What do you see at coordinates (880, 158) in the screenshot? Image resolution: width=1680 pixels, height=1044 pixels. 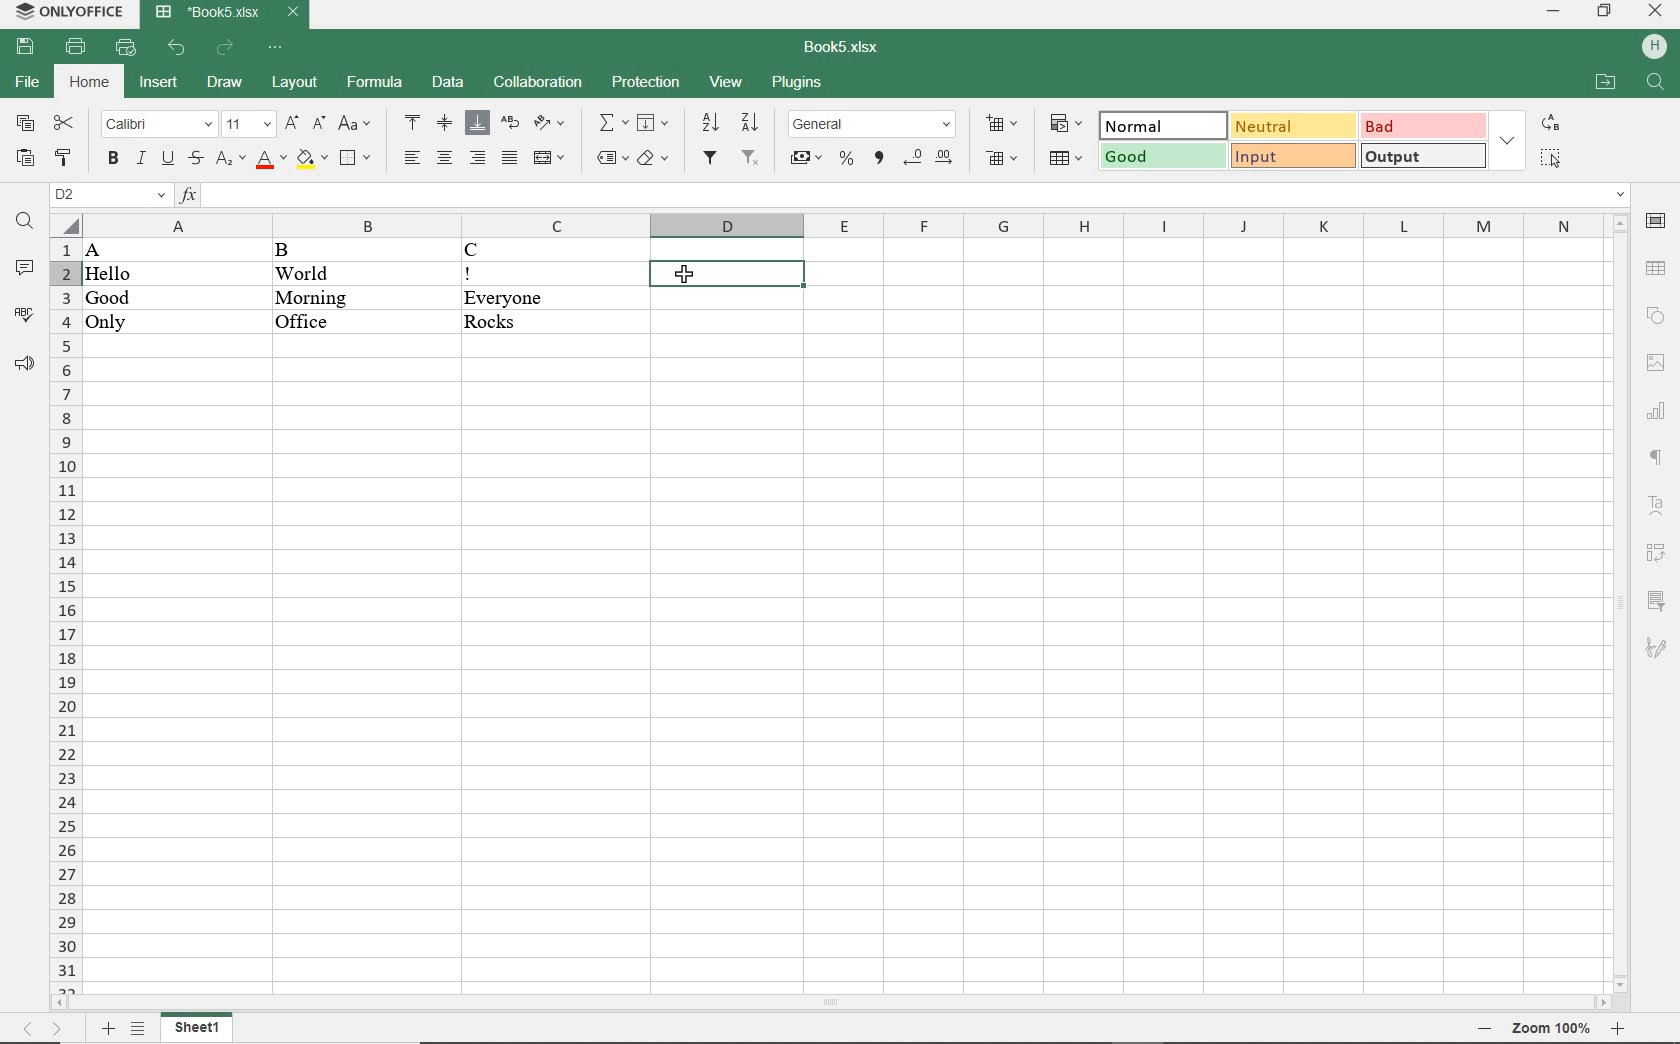 I see `COMMA STYLE` at bounding box center [880, 158].